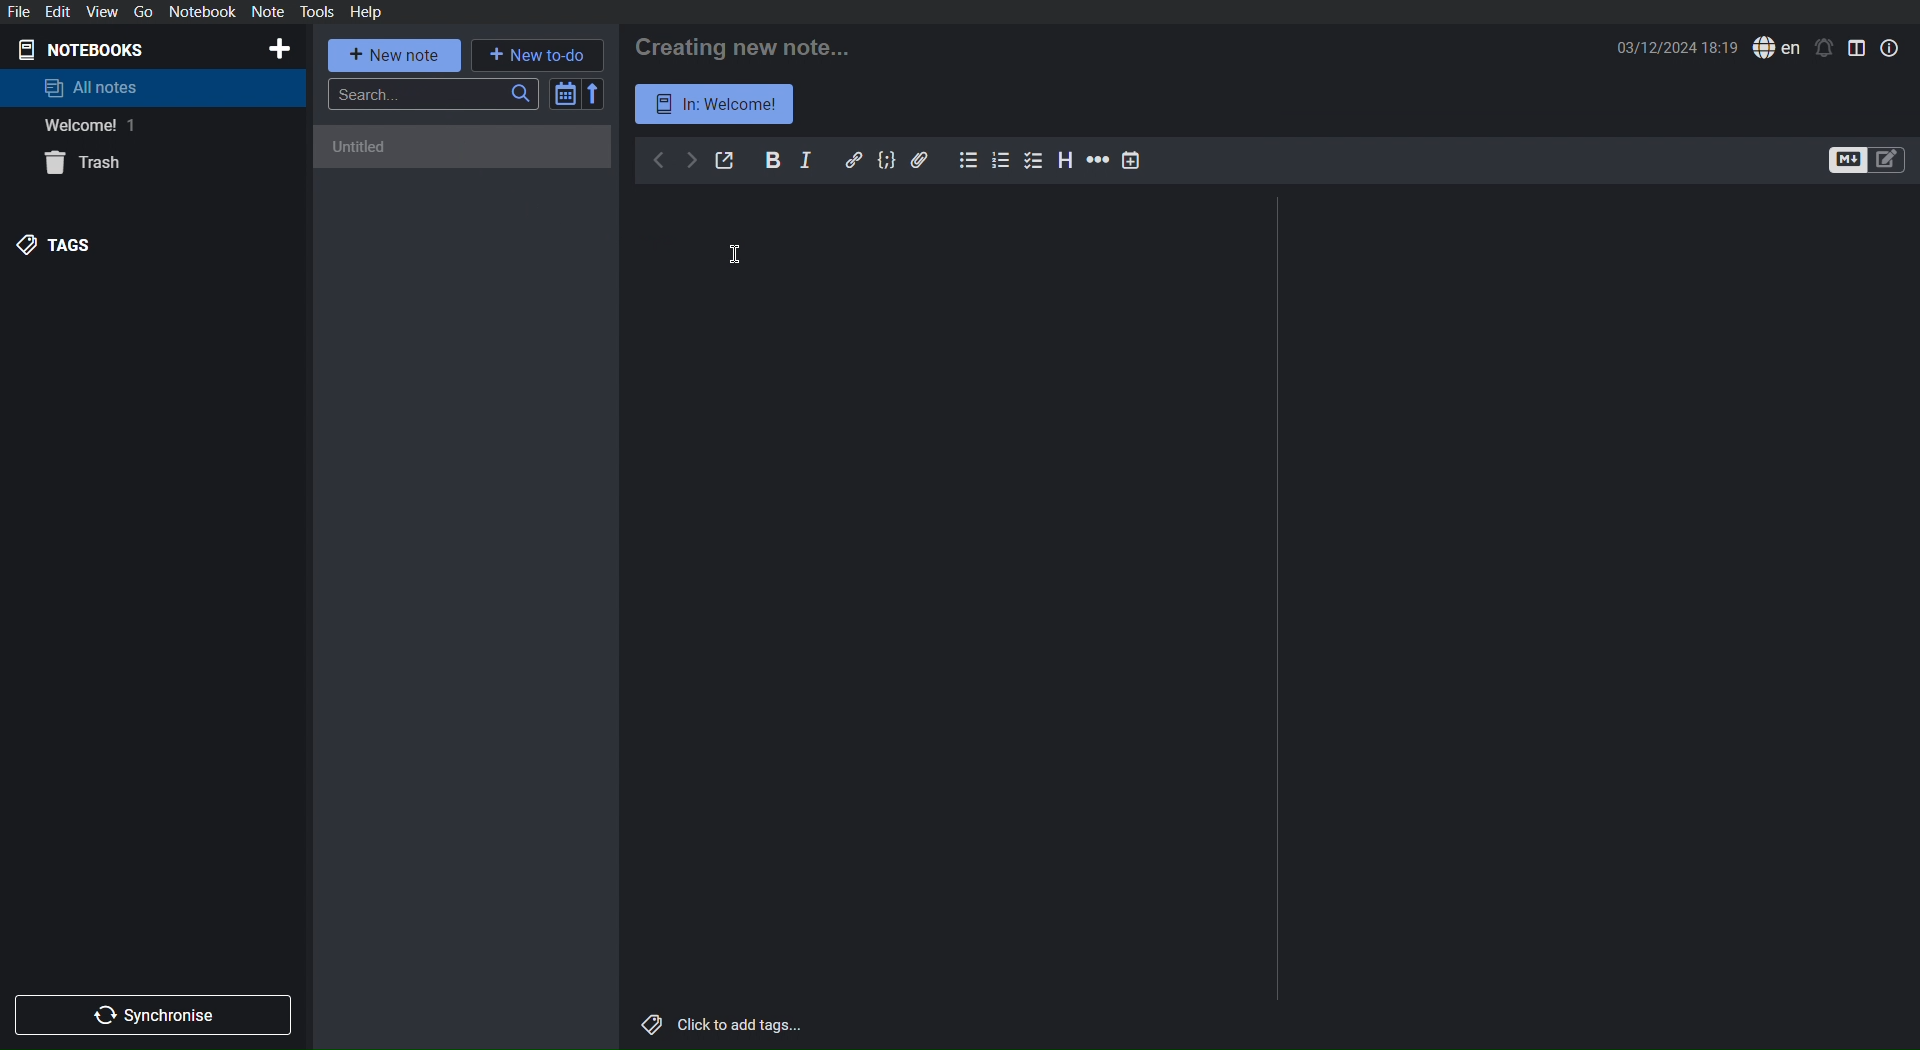  What do you see at coordinates (578, 93) in the screenshot?
I see `Sorting` at bounding box center [578, 93].